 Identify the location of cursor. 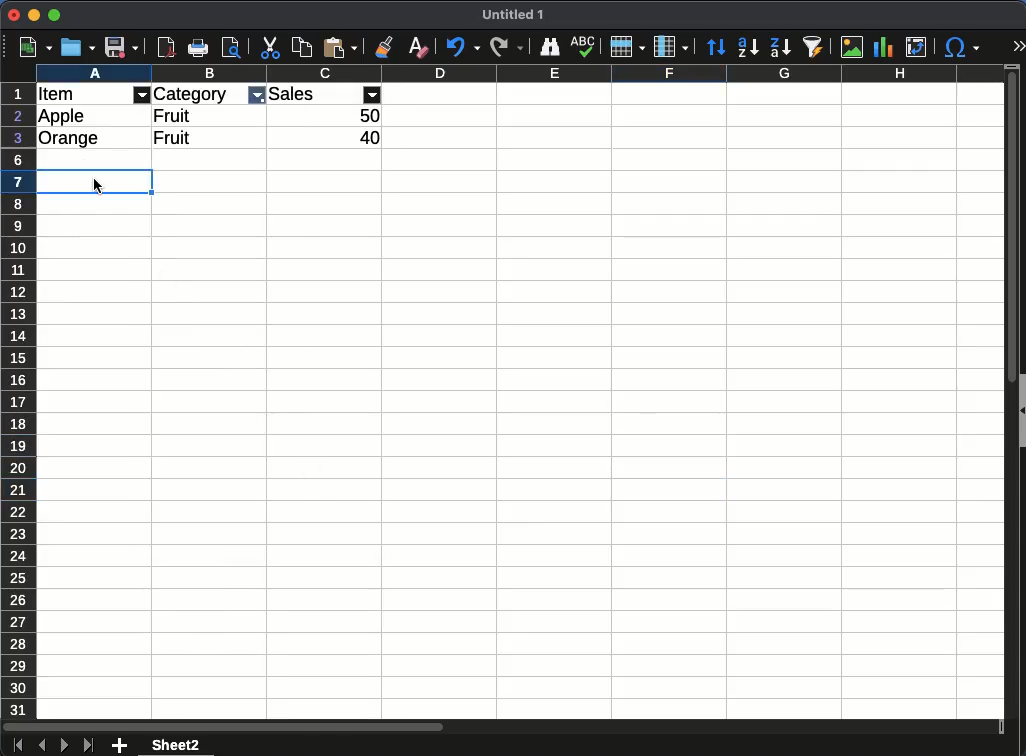
(99, 186).